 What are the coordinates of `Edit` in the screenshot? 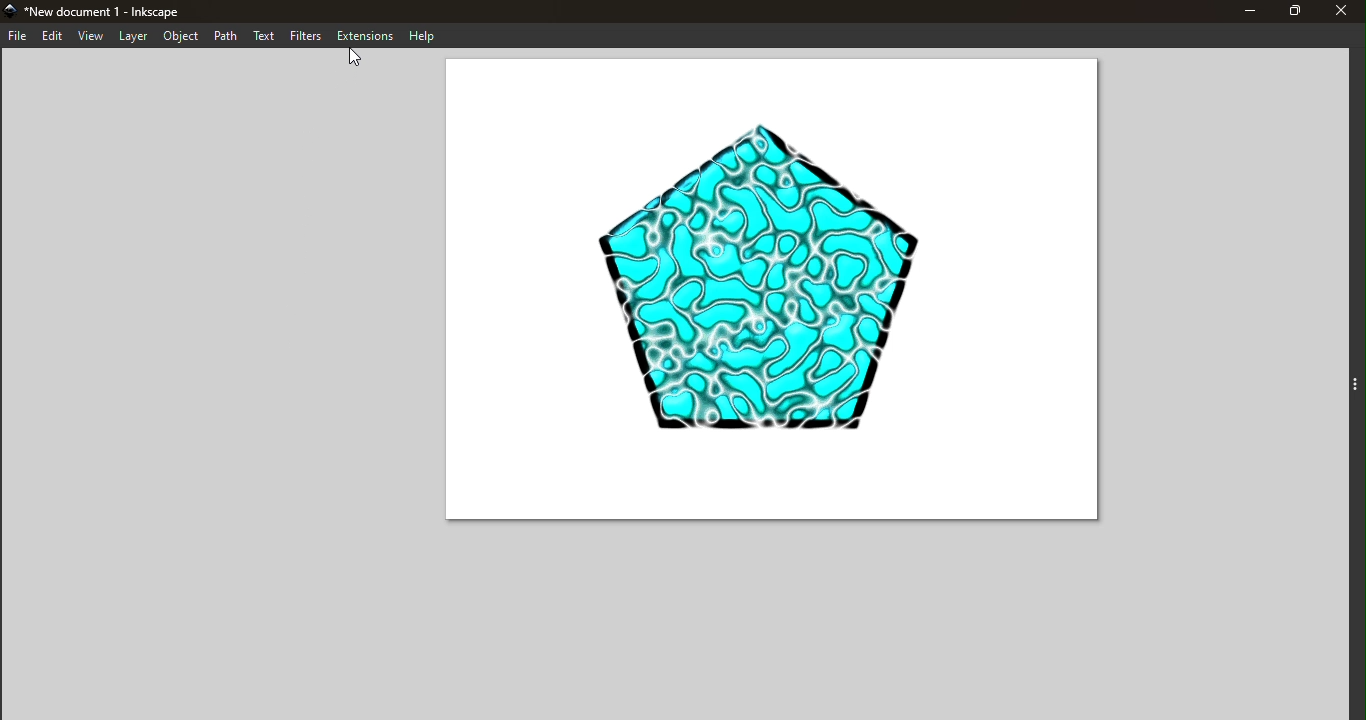 It's located at (52, 37).